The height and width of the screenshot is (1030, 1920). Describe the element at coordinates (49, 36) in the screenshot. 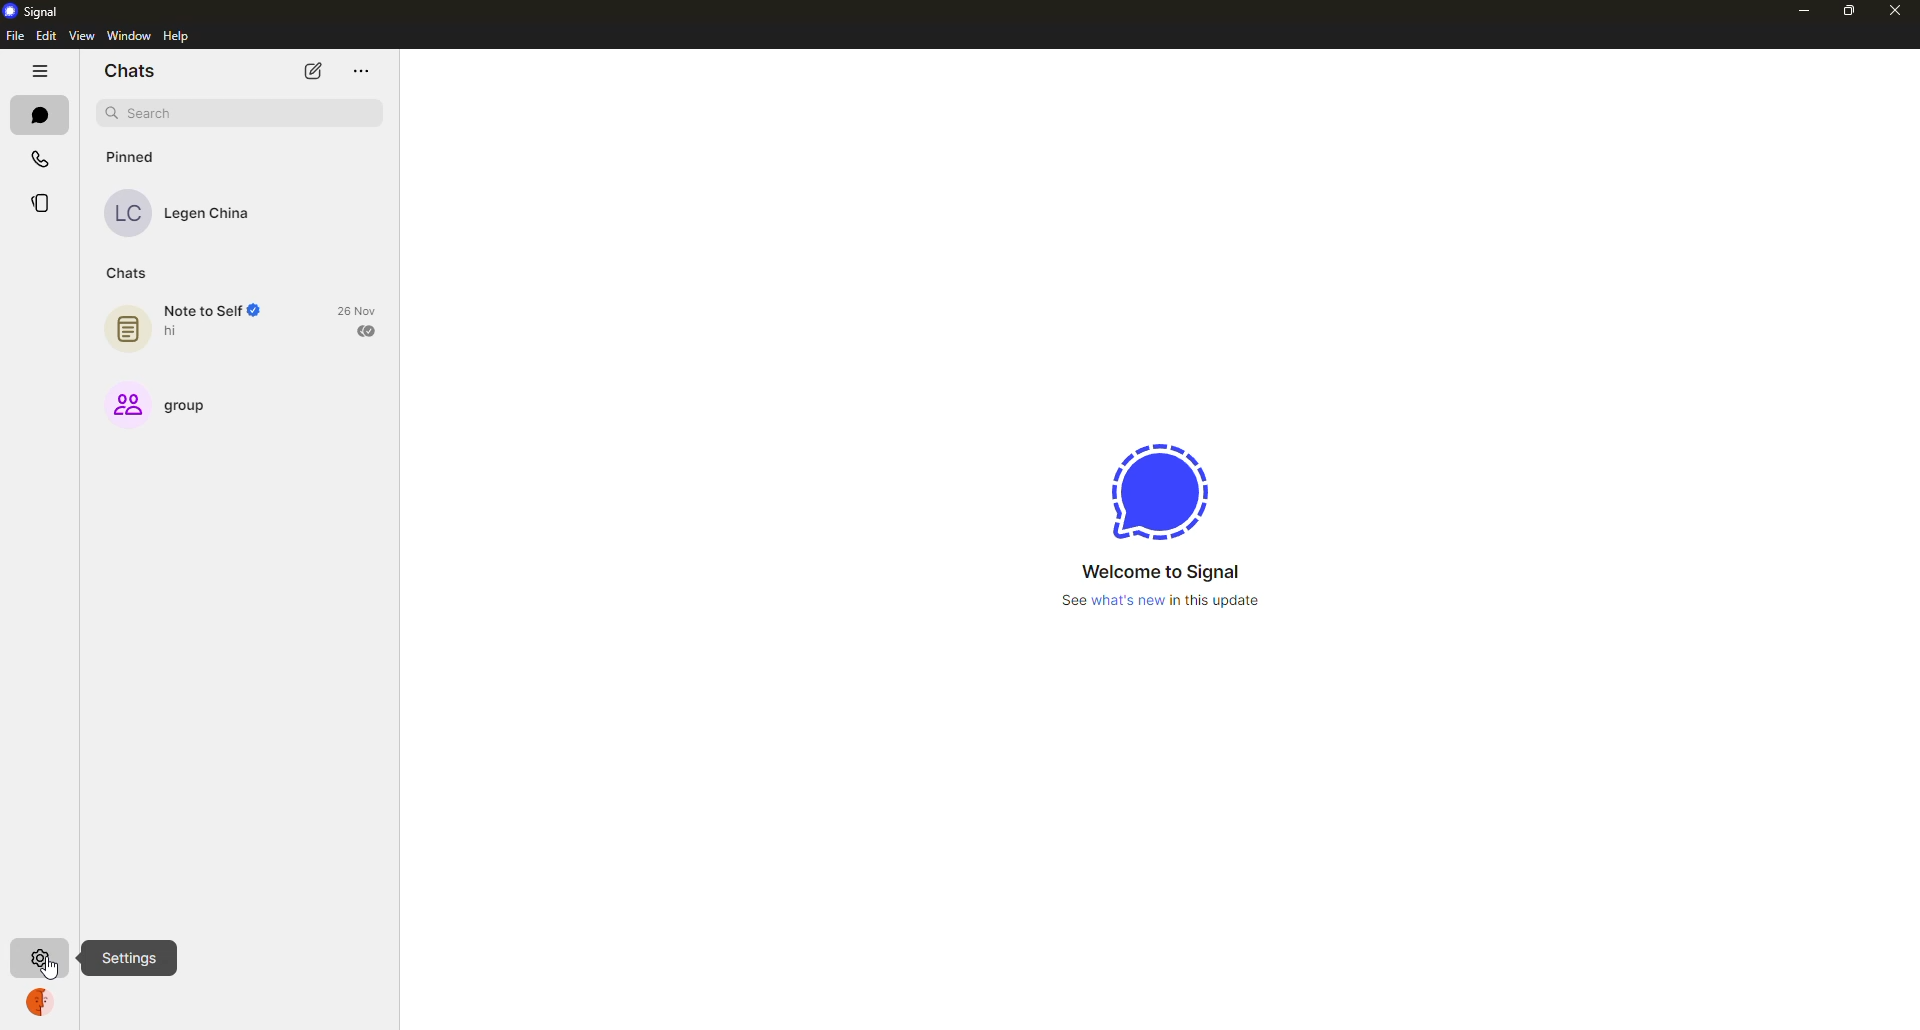

I see `edit` at that location.